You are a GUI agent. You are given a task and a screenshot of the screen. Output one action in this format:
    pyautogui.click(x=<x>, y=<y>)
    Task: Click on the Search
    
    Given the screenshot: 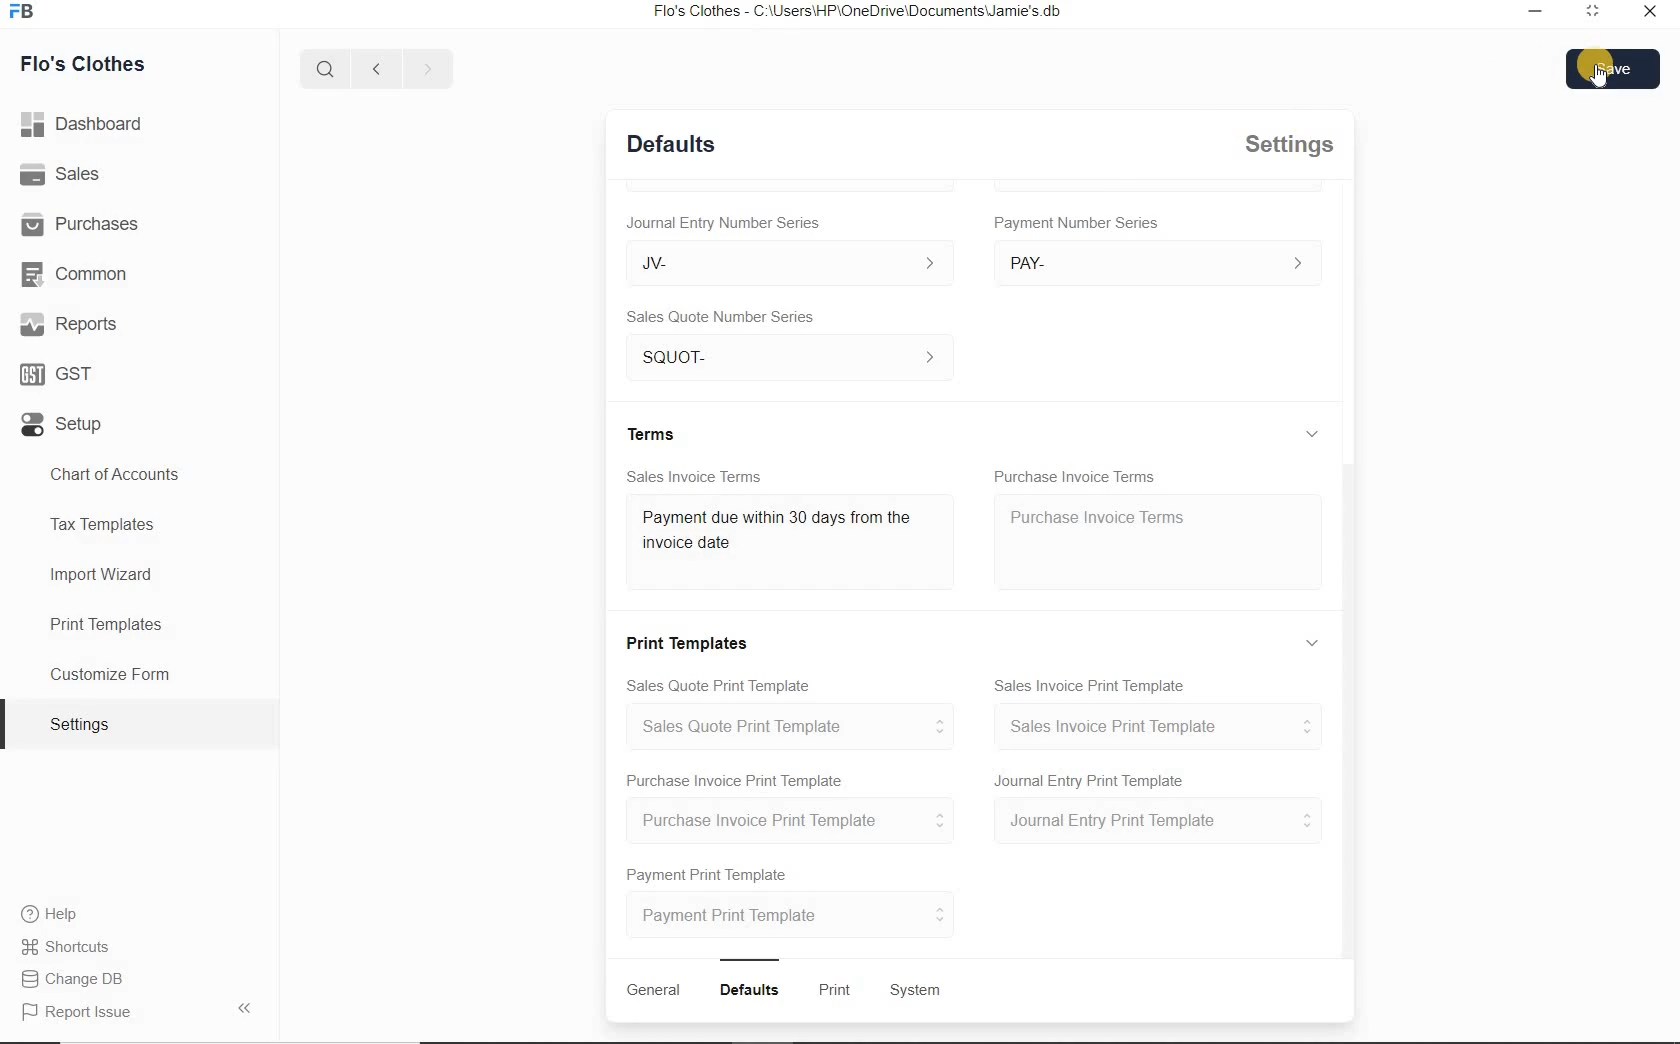 What is the action you would take?
    pyautogui.click(x=326, y=67)
    